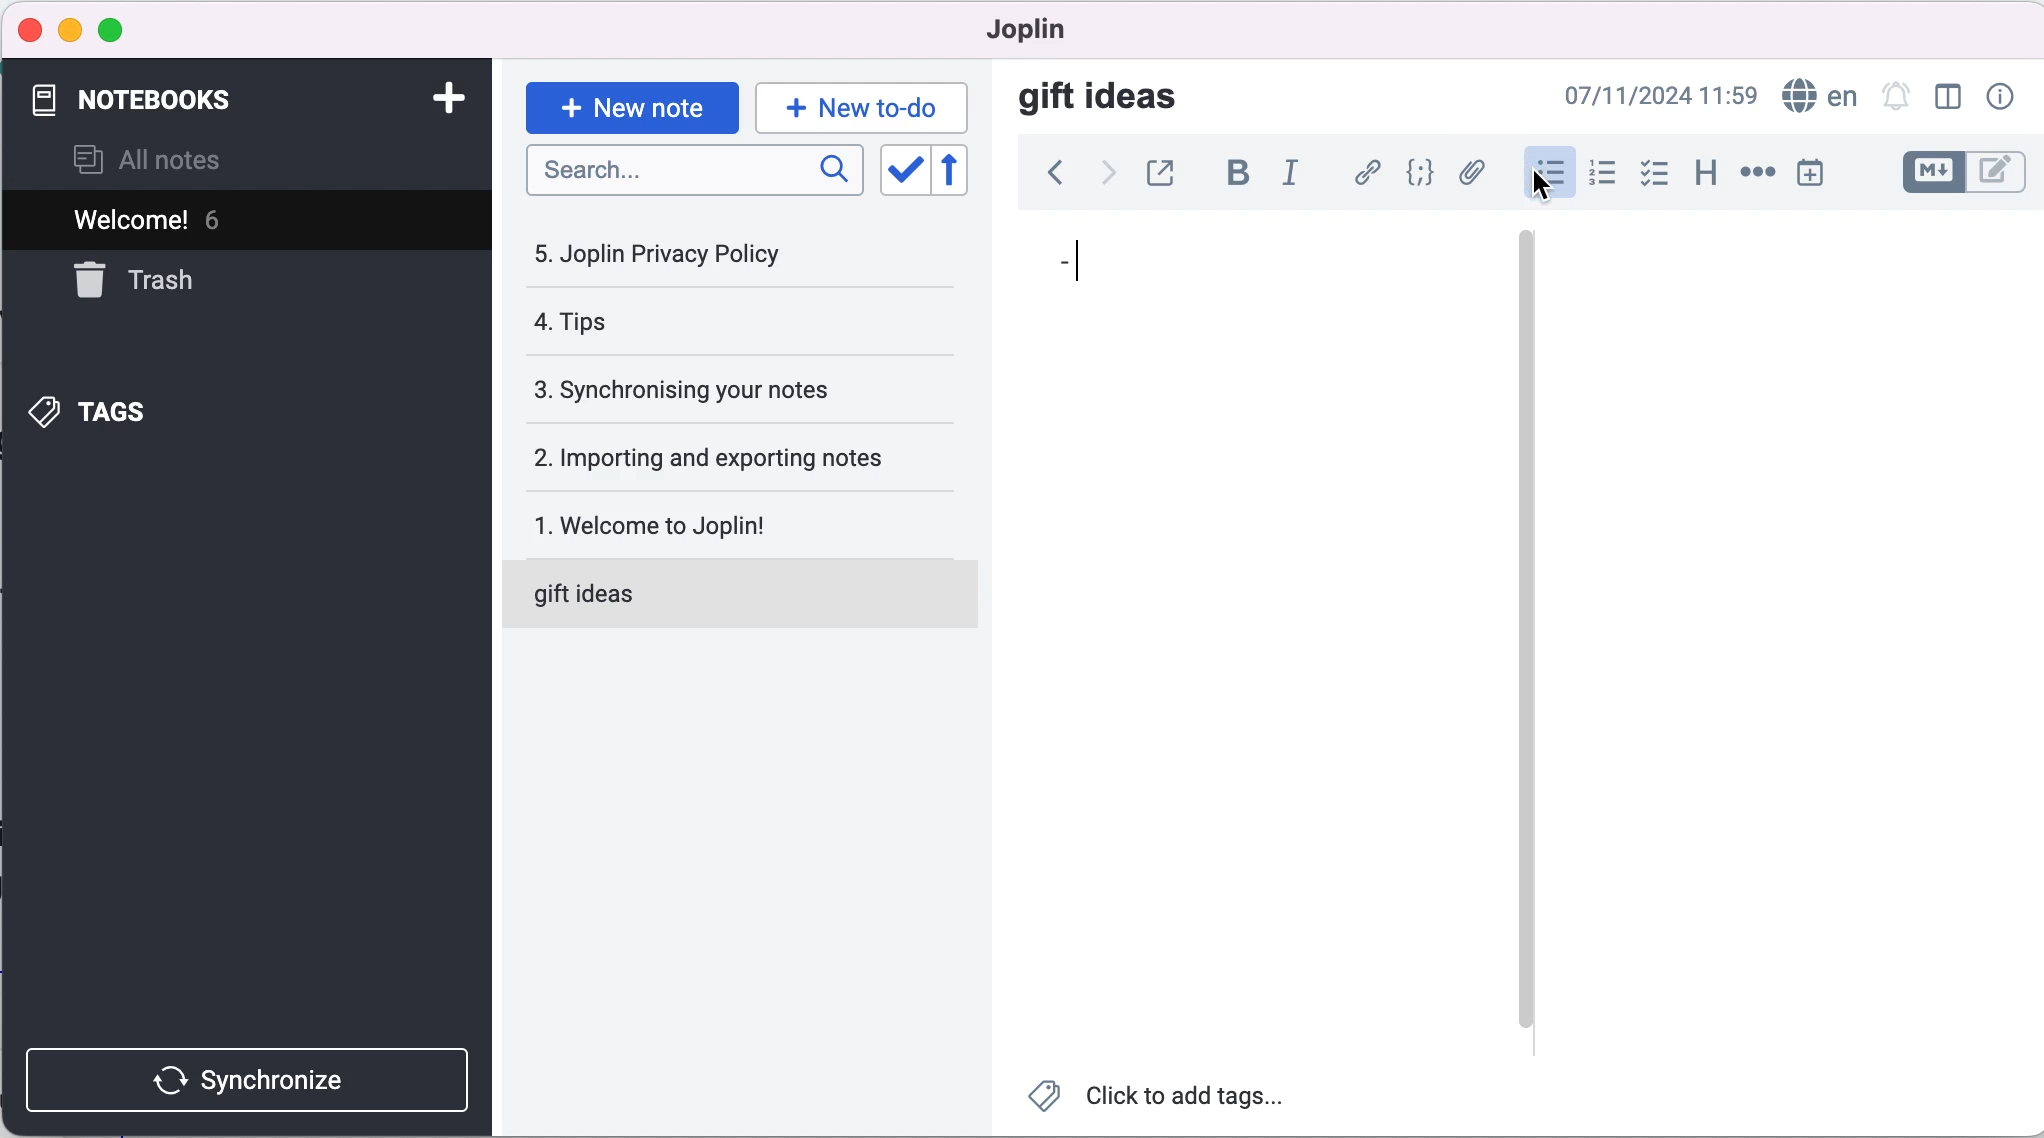 Image resolution: width=2044 pixels, height=1138 pixels. Describe the element at coordinates (899, 170) in the screenshot. I see `toggle sort order field` at that location.